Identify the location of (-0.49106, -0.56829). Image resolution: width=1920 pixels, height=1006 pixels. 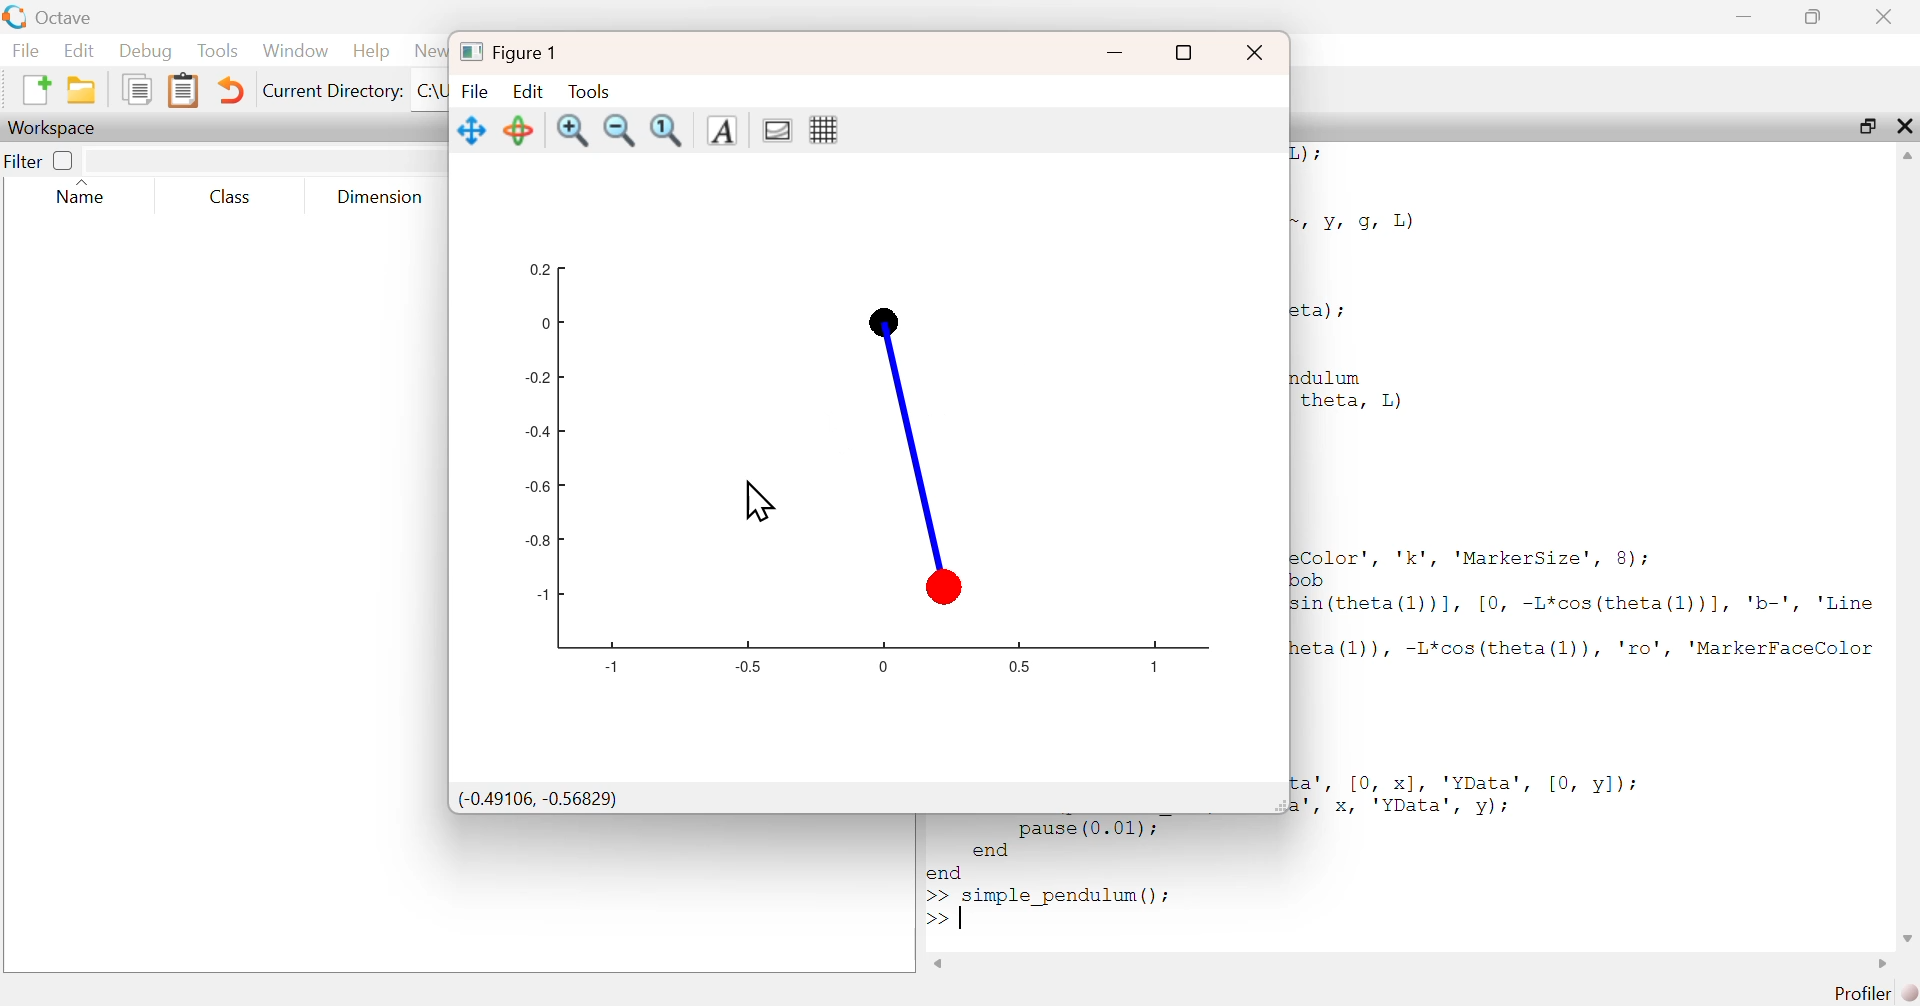
(537, 798).